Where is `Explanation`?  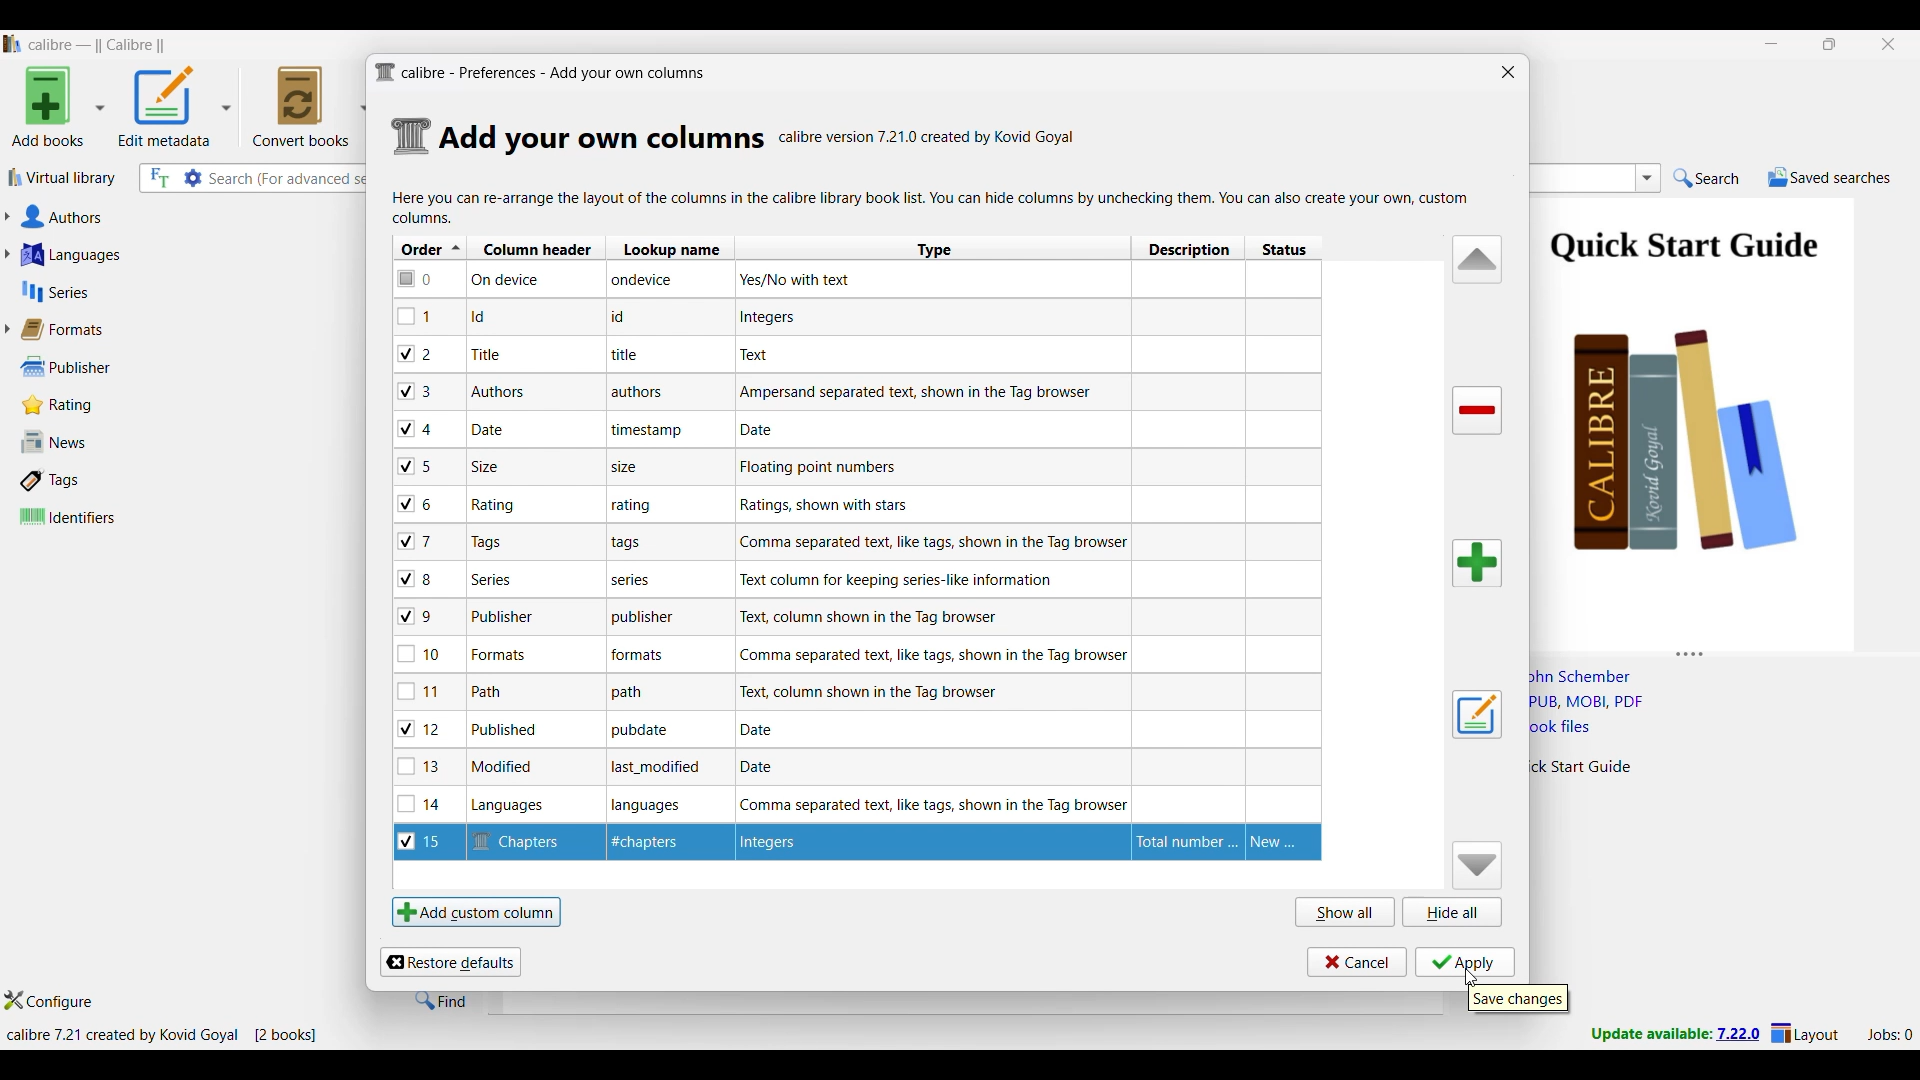 Explanation is located at coordinates (766, 767).